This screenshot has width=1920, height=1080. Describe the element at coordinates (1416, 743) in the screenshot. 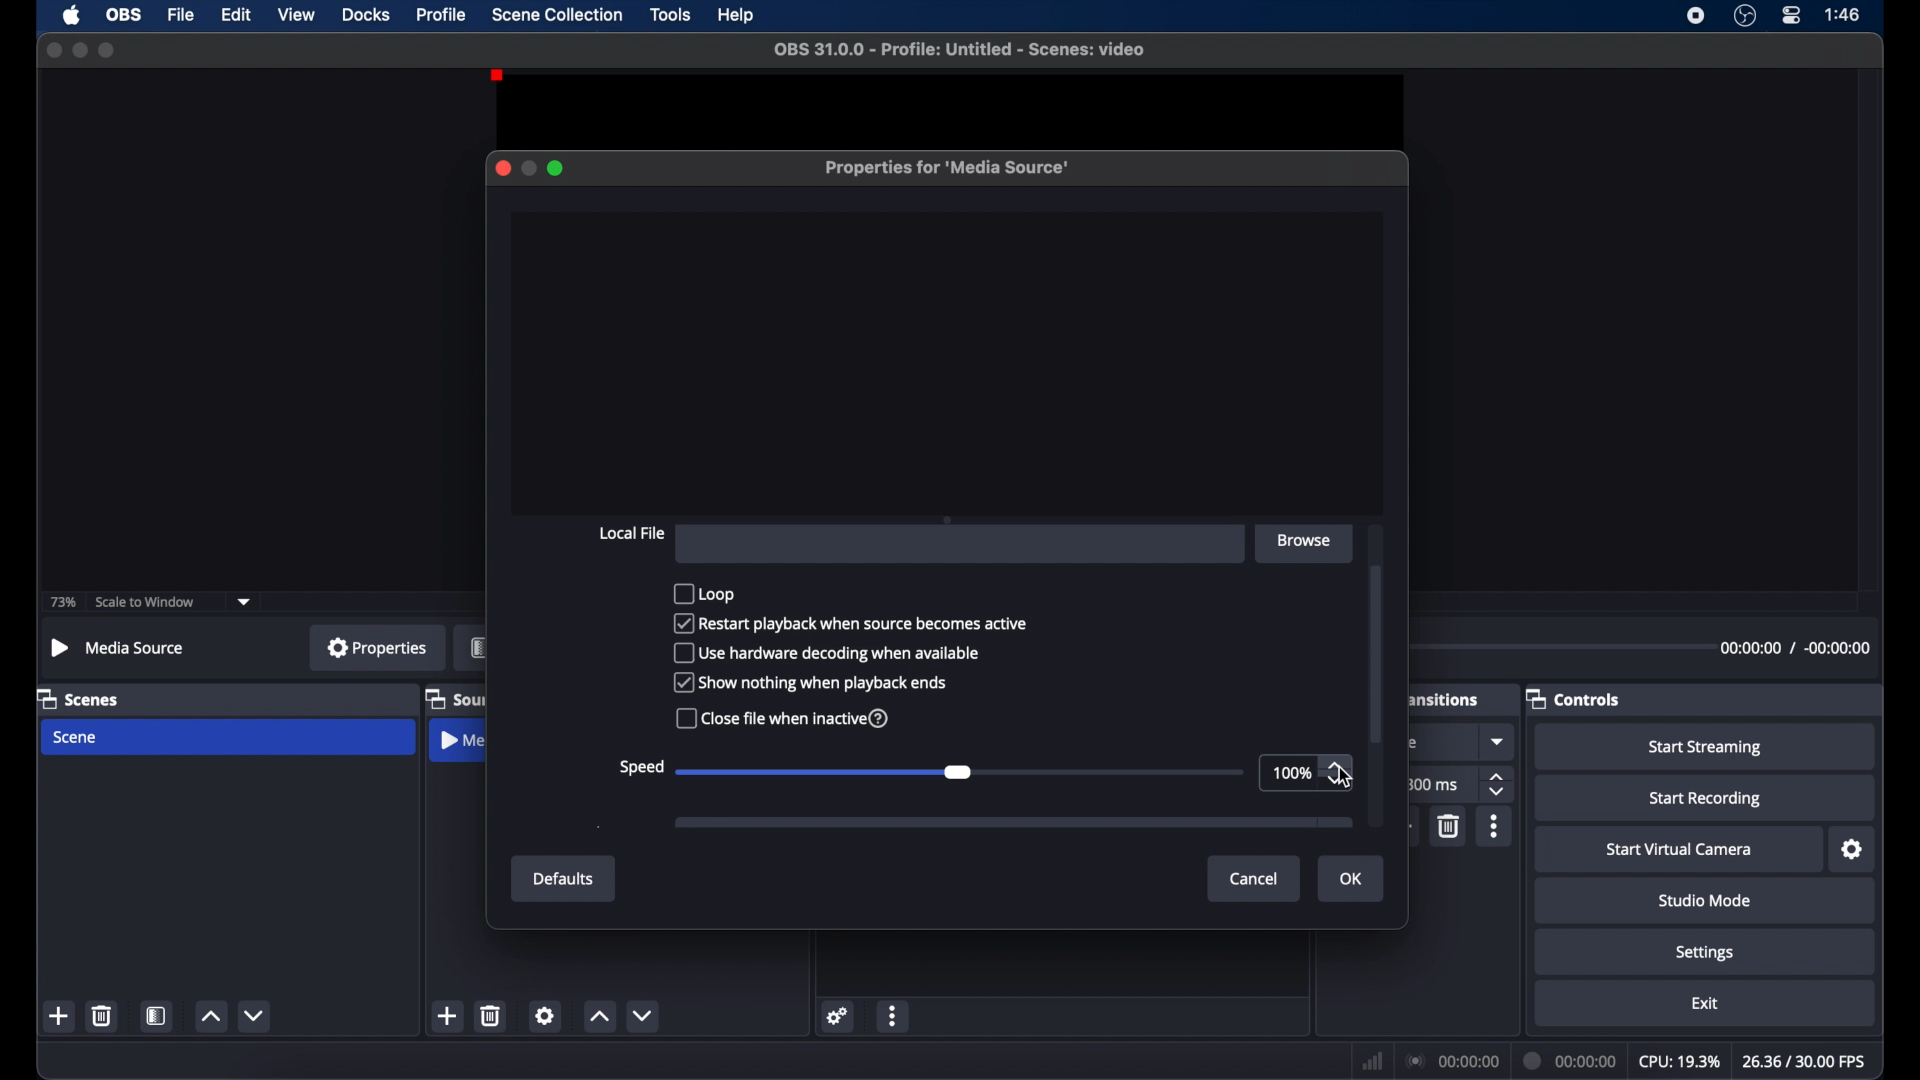

I see `obscure text` at that location.